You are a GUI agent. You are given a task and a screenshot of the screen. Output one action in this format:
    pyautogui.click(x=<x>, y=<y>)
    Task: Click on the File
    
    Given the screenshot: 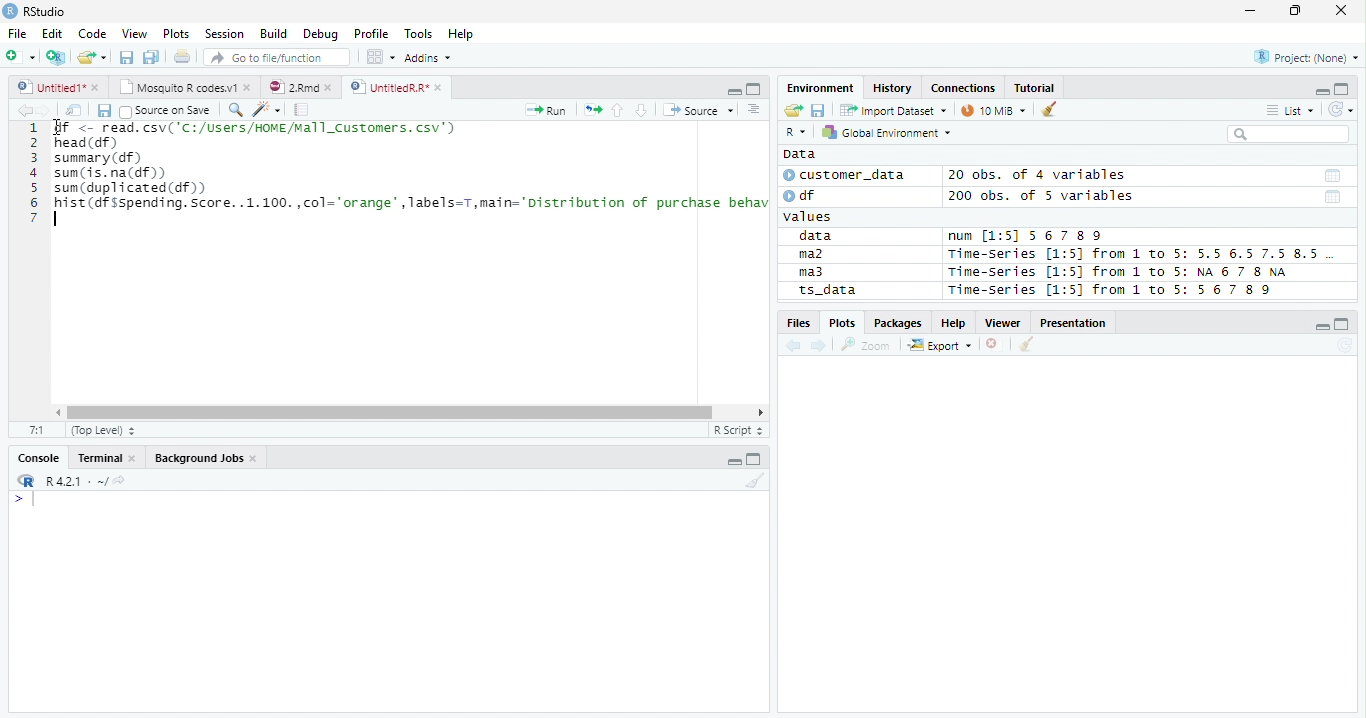 What is the action you would take?
    pyautogui.click(x=16, y=33)
    